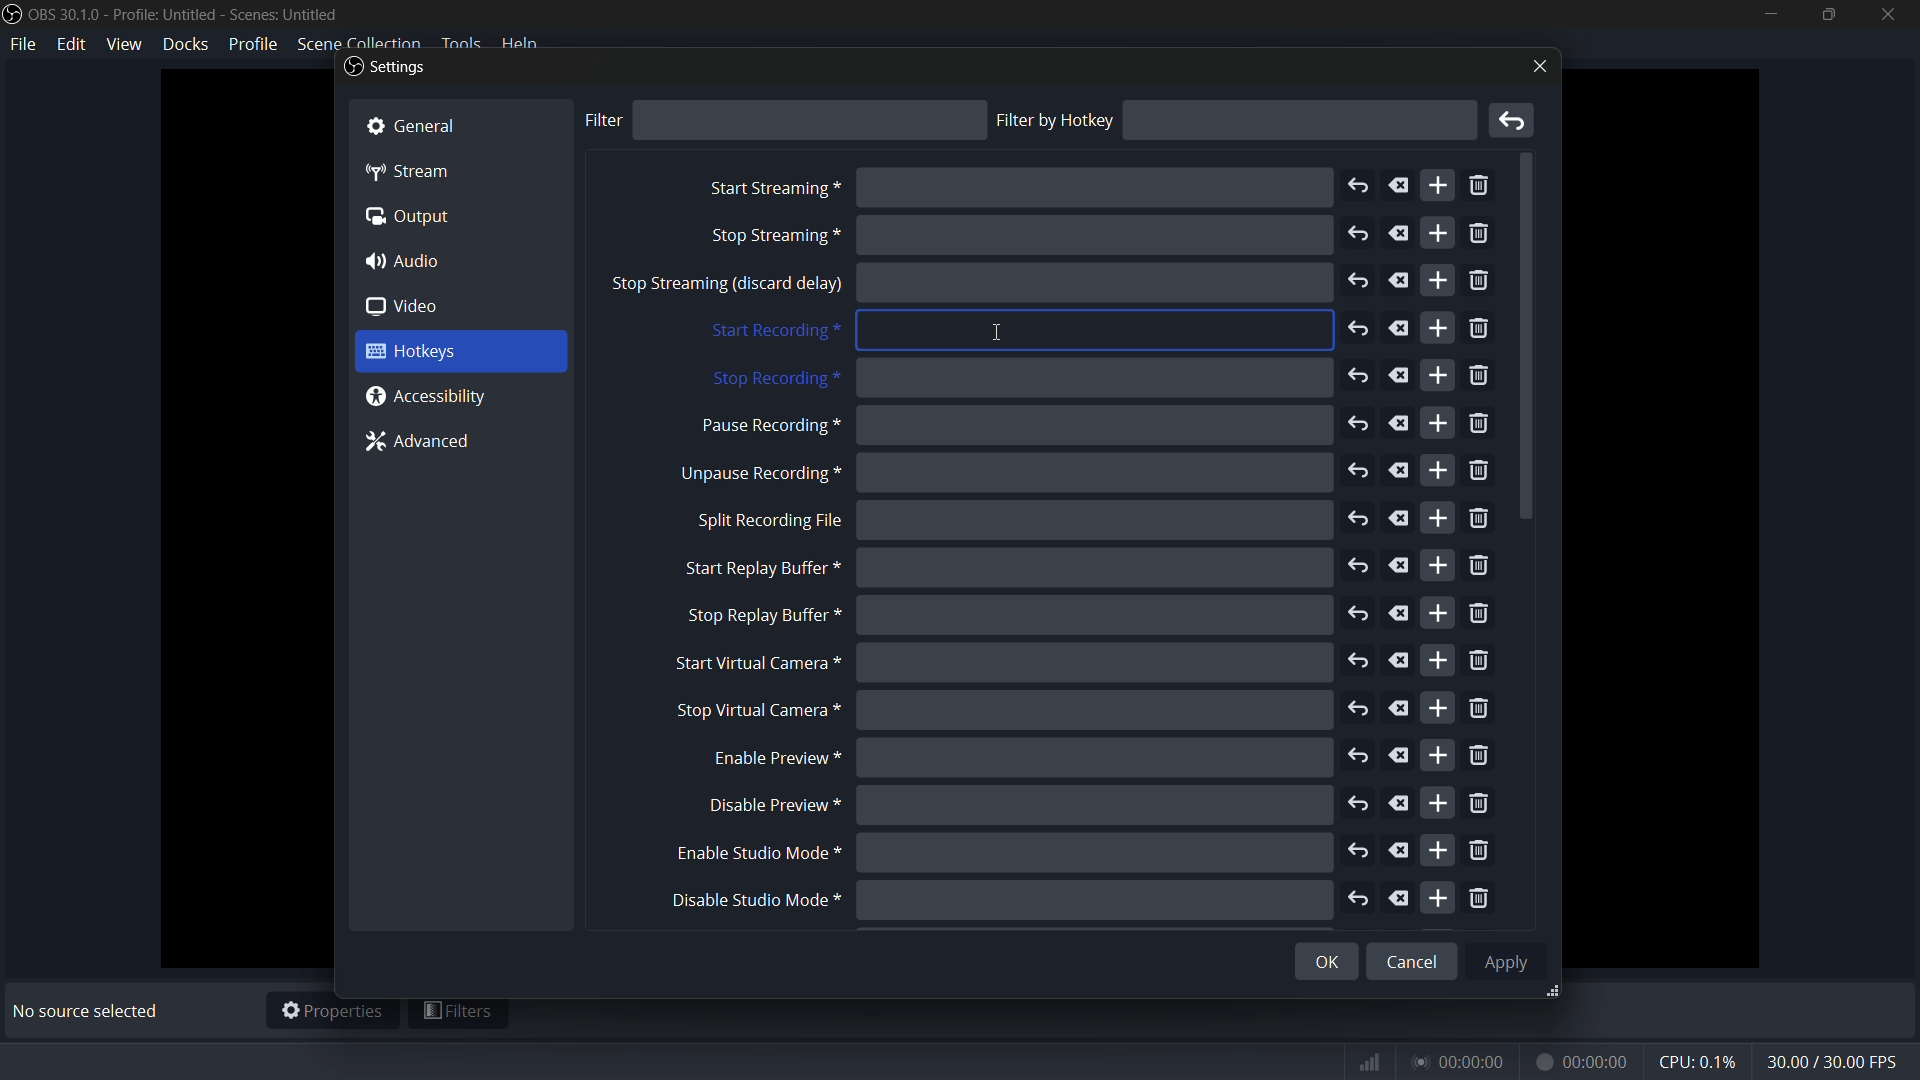 The image size is (1920, 1080). Describe the element at coordinates (1437, 281) in the screenshot. I see `add more` at that location.